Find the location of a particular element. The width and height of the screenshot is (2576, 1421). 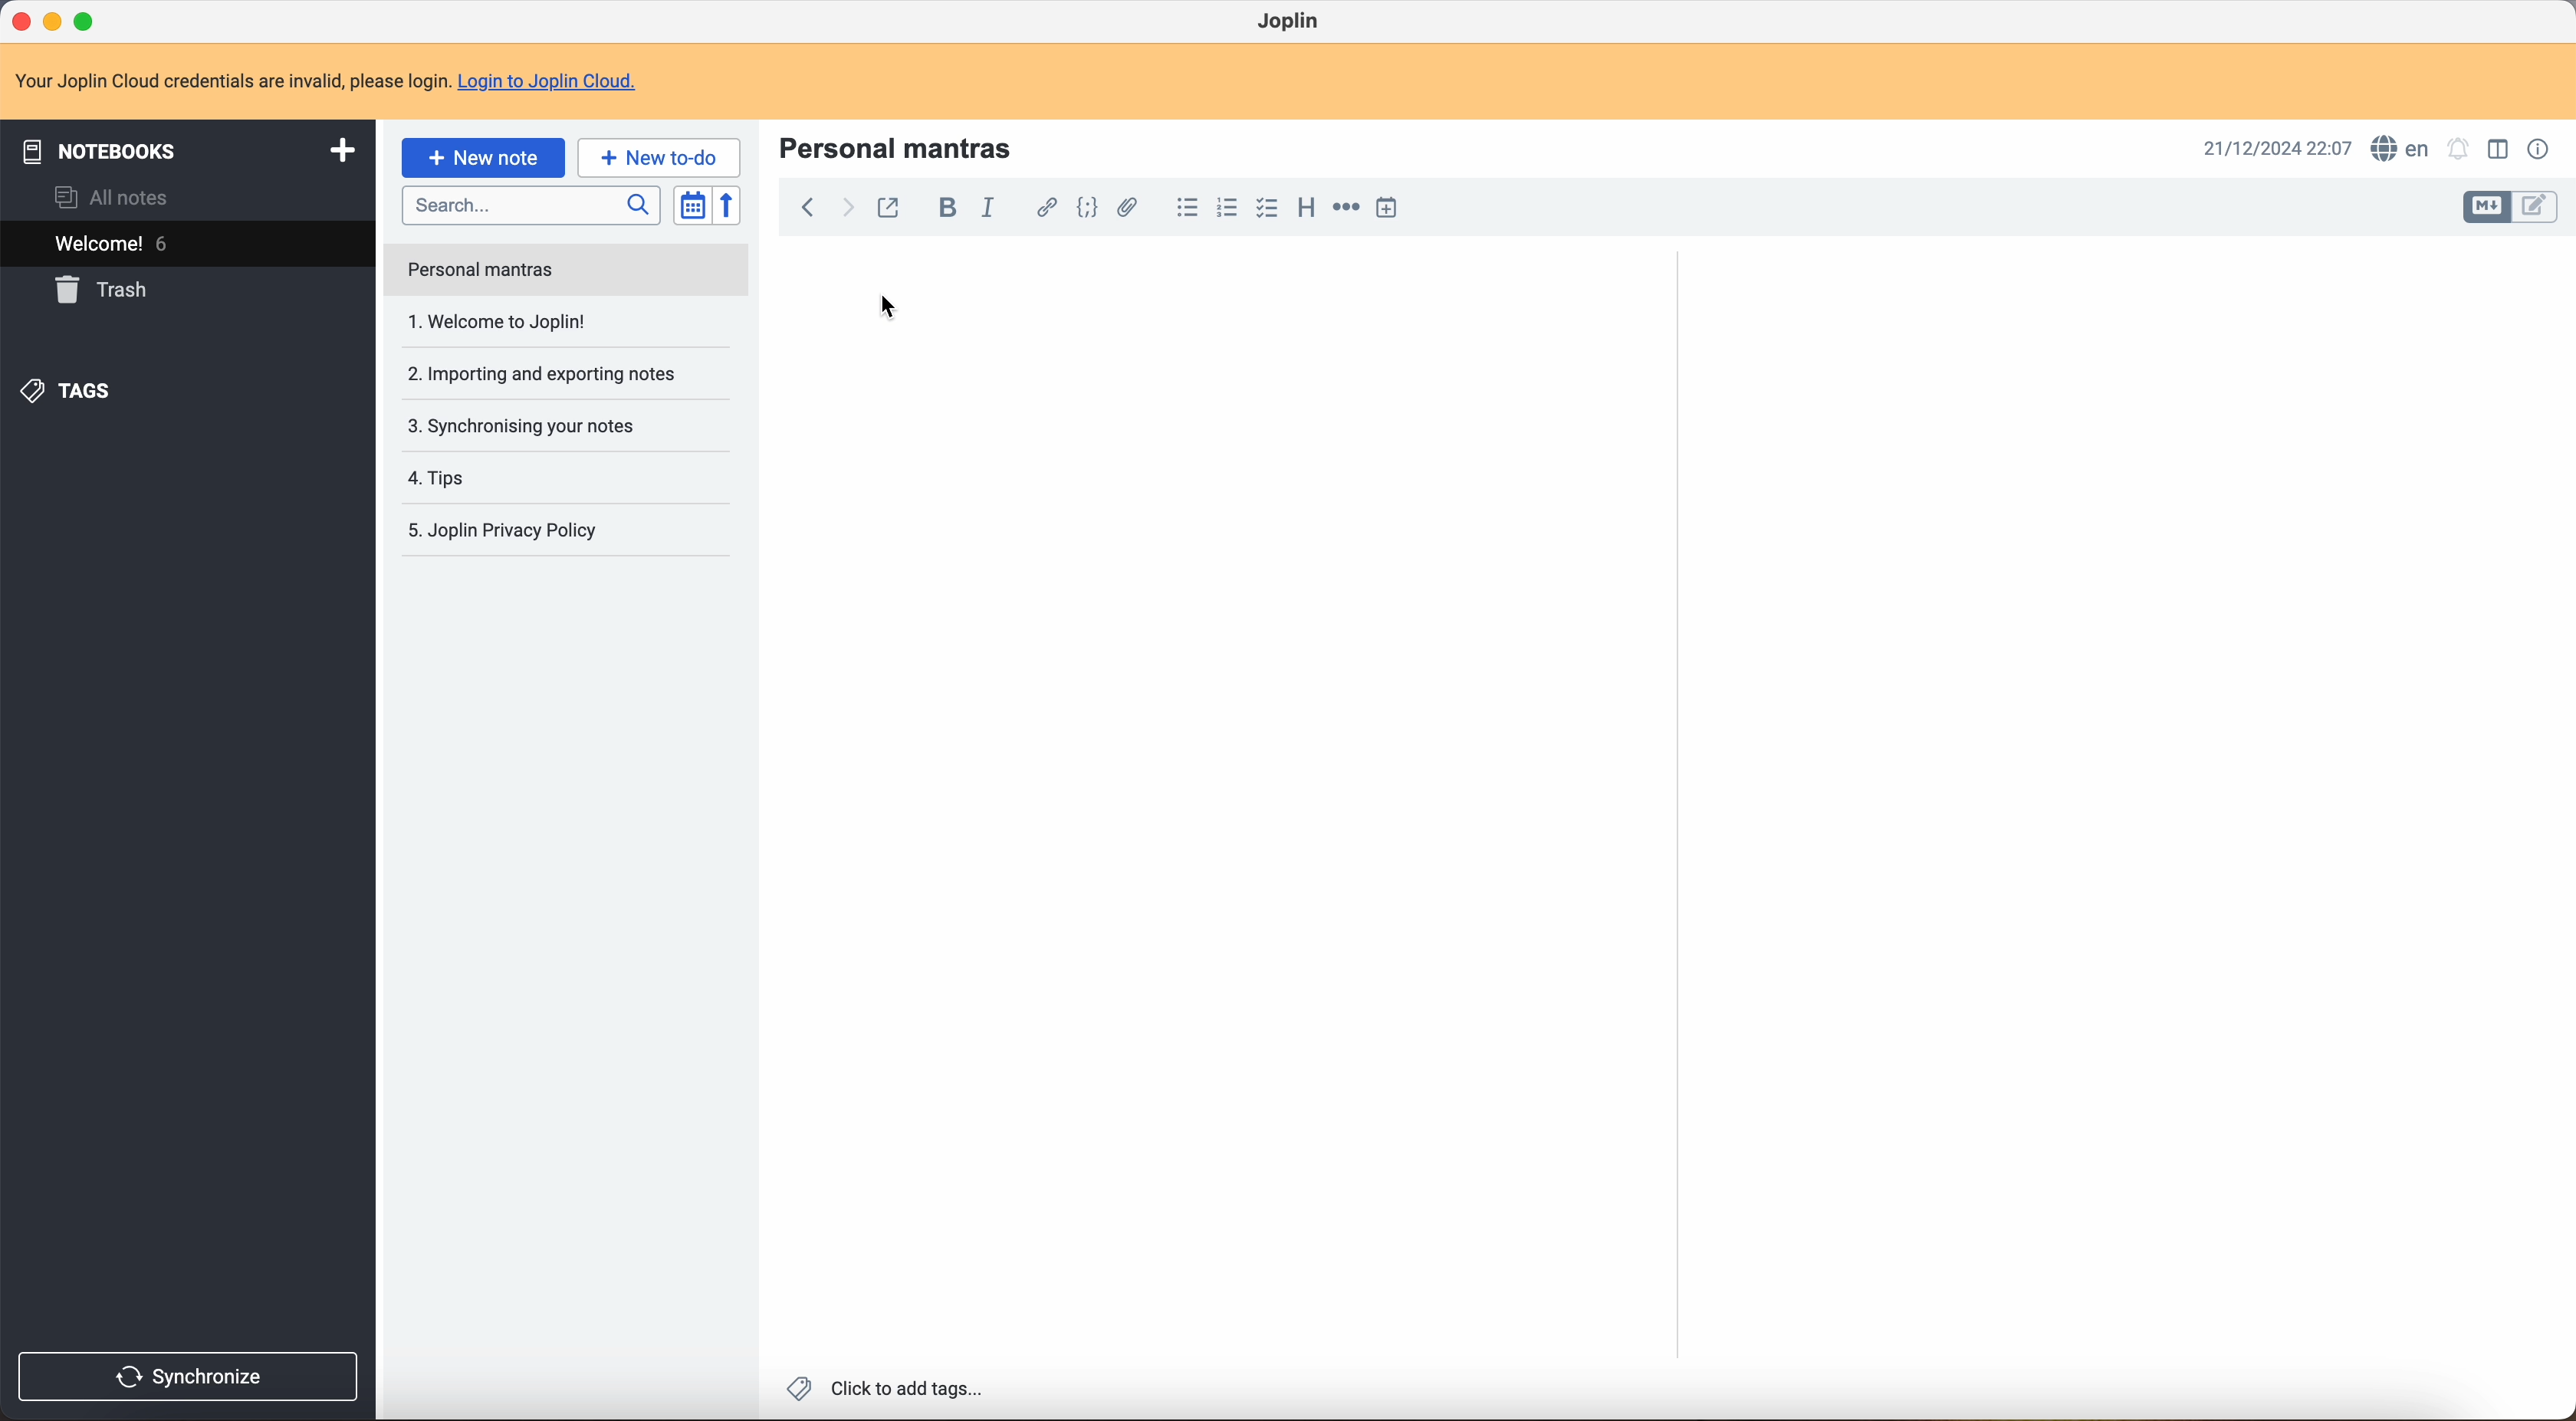

toggle edit layout is located at coordinates (2536, 208).